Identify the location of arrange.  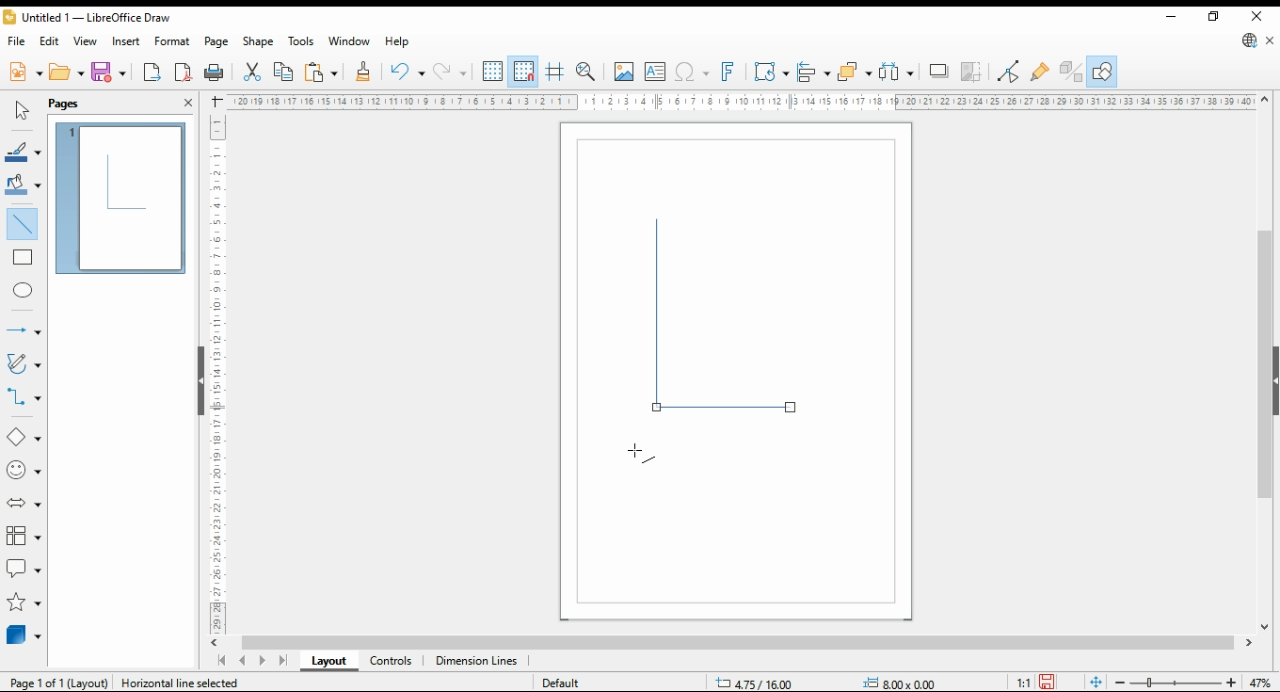
(854, 71).